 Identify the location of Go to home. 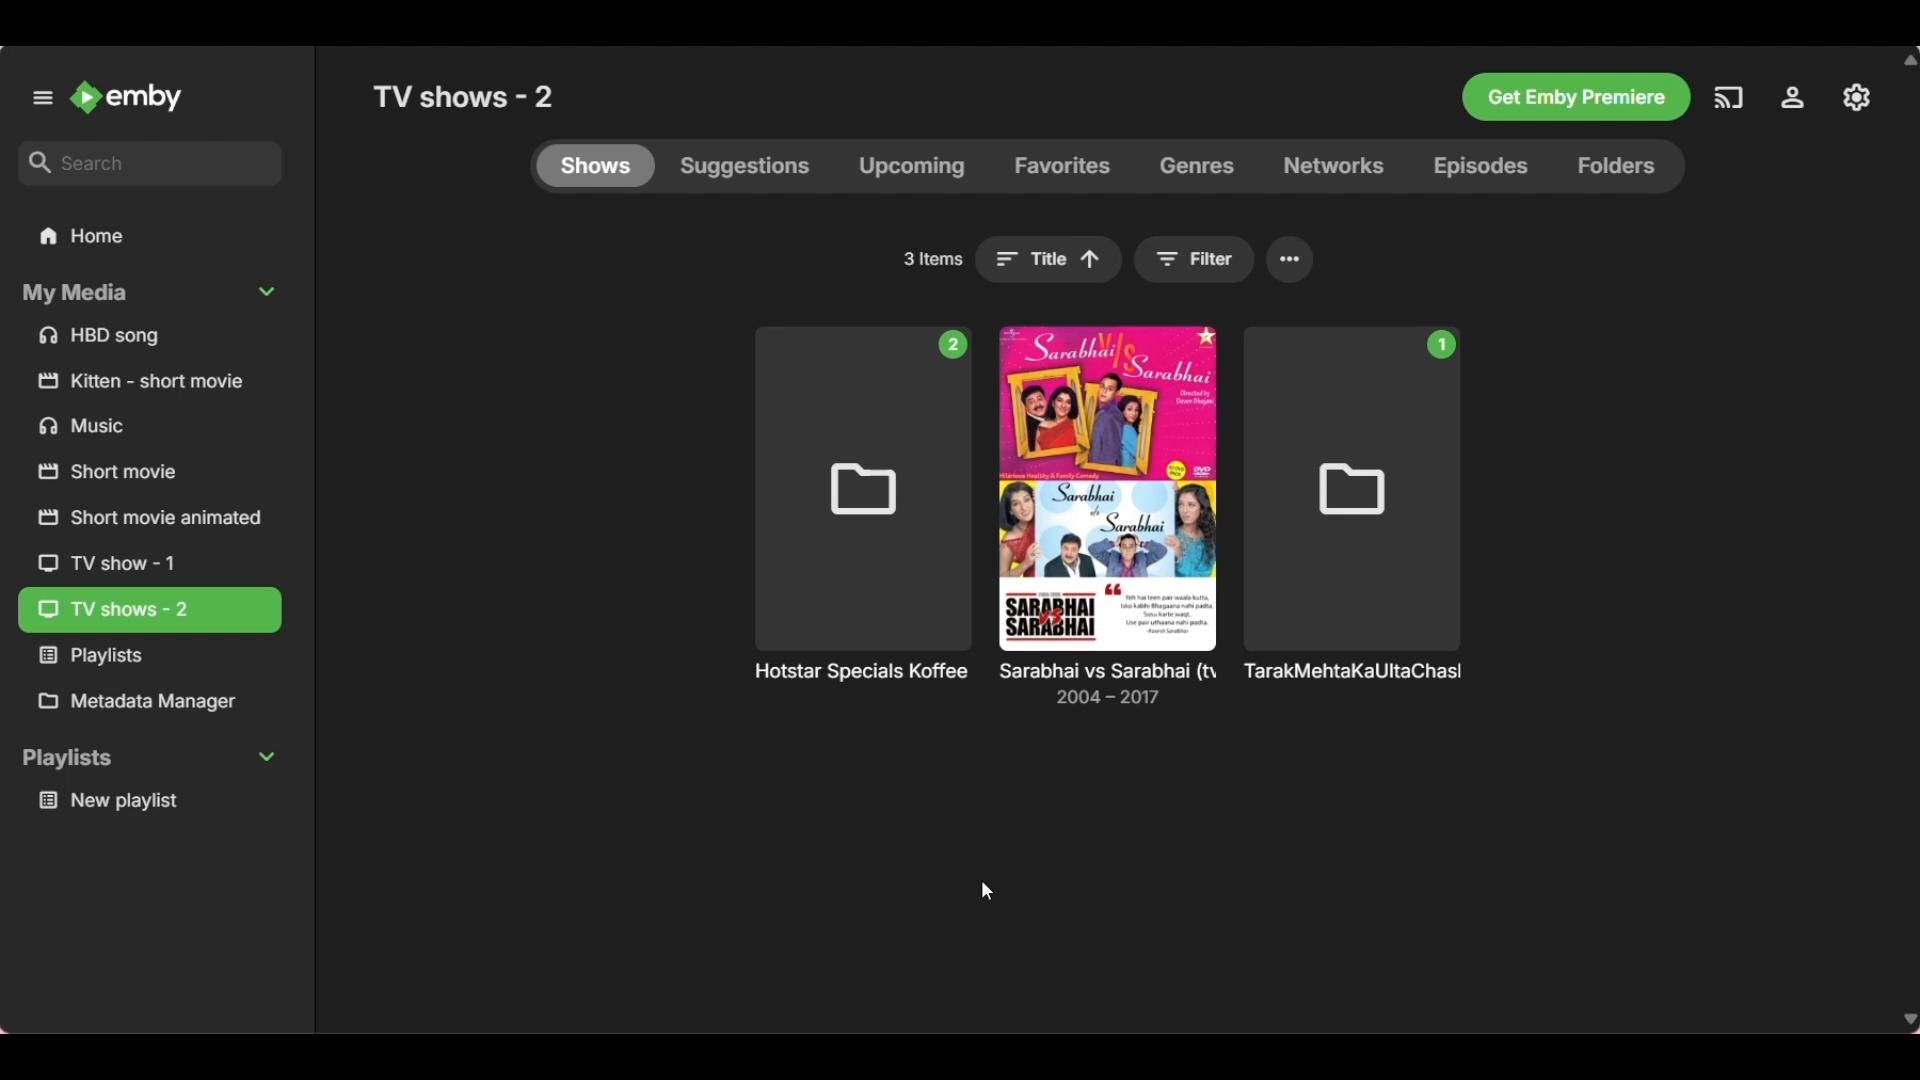
(127, 96).